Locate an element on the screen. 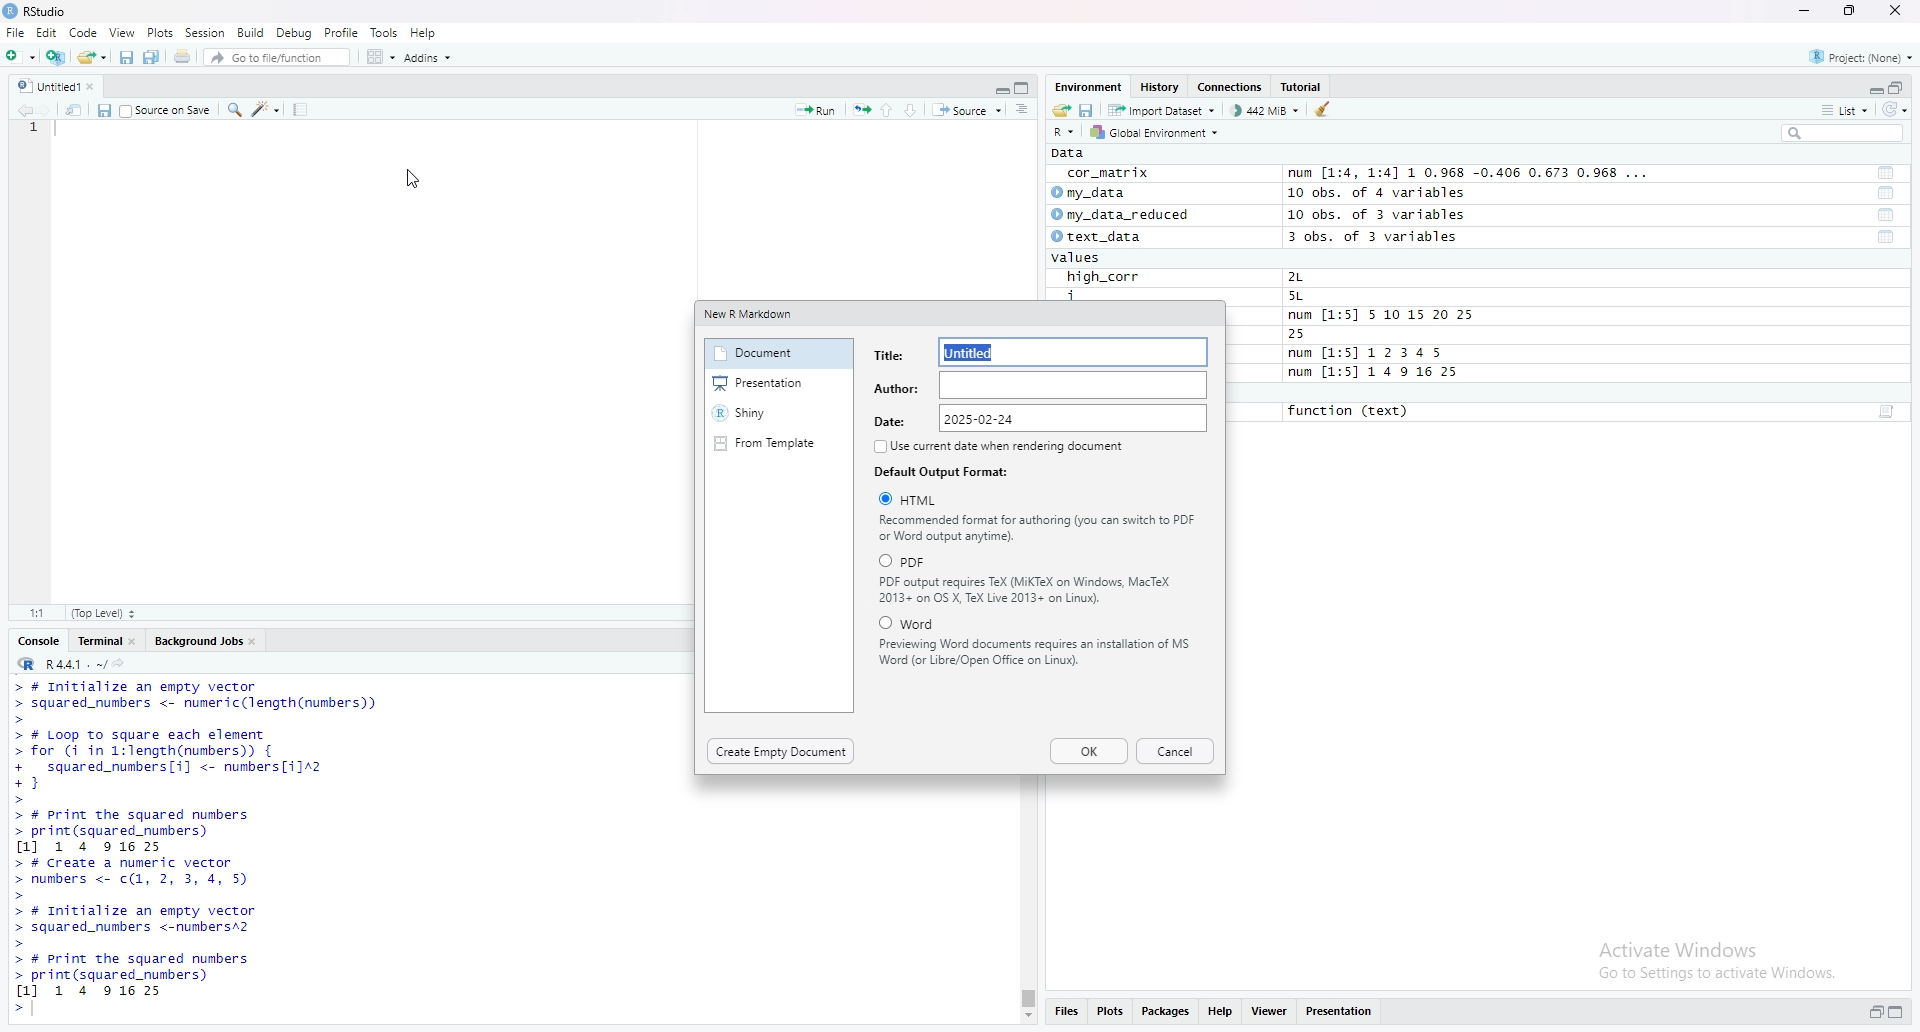 This screenshot has height=1032, width=1920. File is located at coordinates (13, 32).